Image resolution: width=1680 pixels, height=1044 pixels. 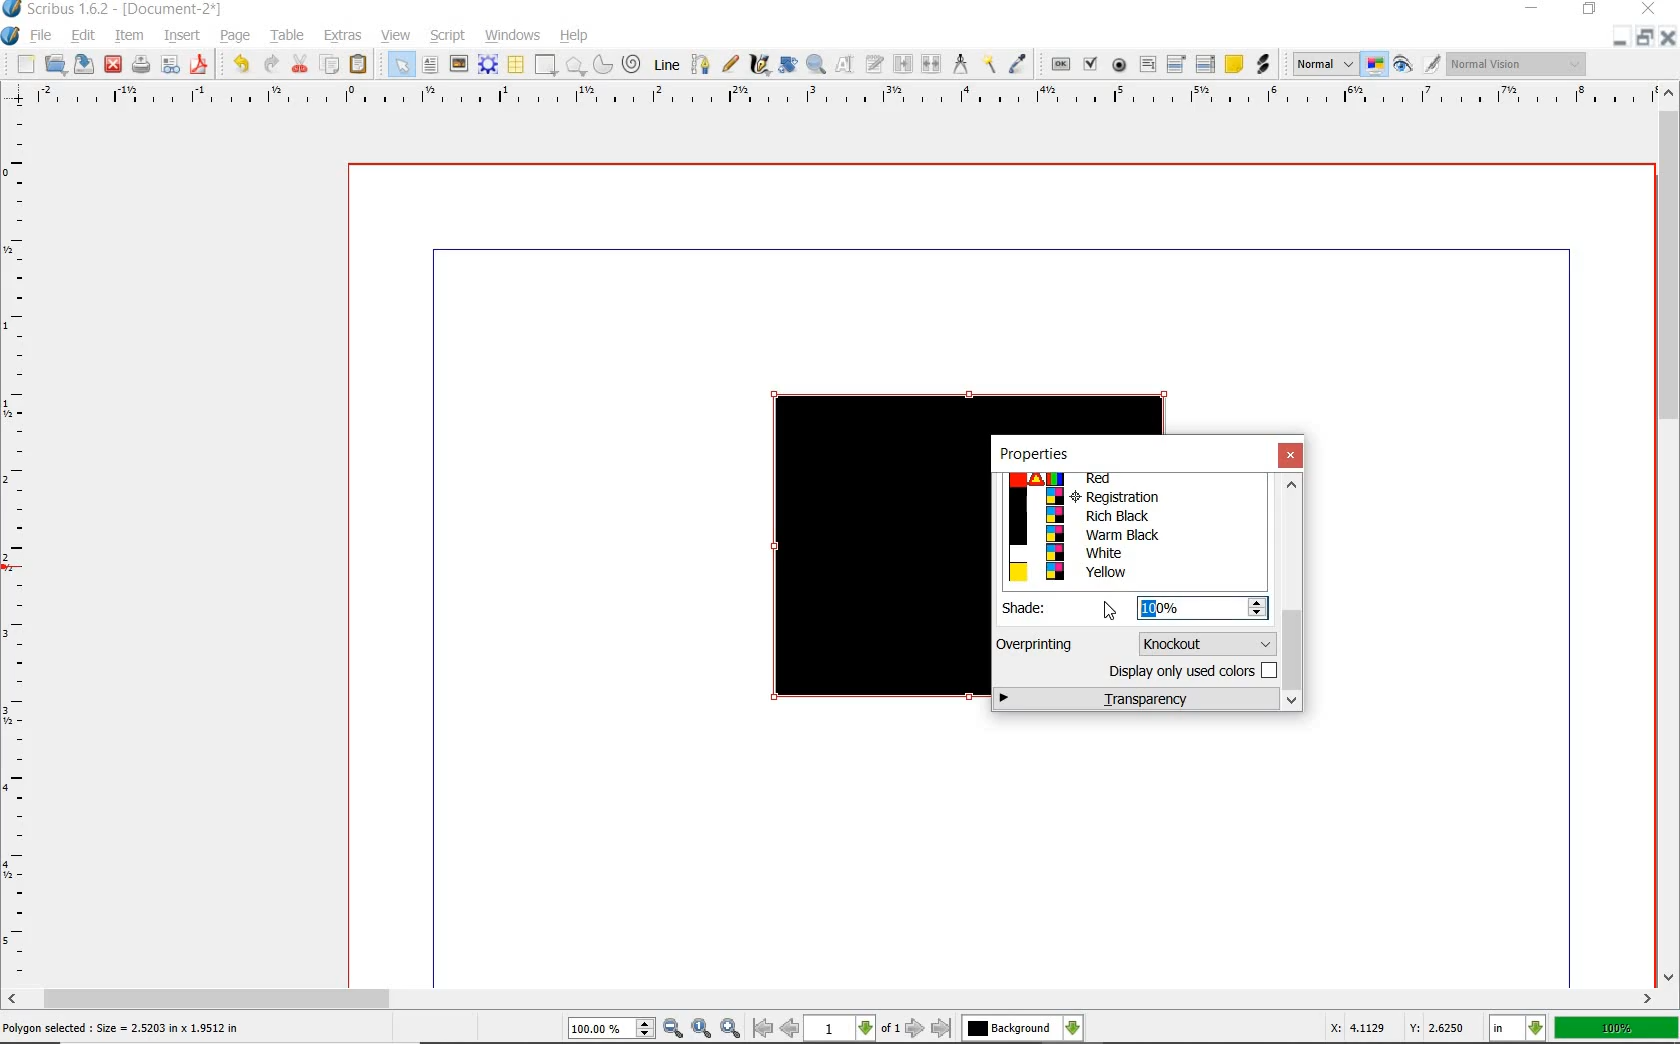 What do you see at coordinates (816, 64) in the screenshot?
I see `zoom in or out` at bounding box center [816, 64].